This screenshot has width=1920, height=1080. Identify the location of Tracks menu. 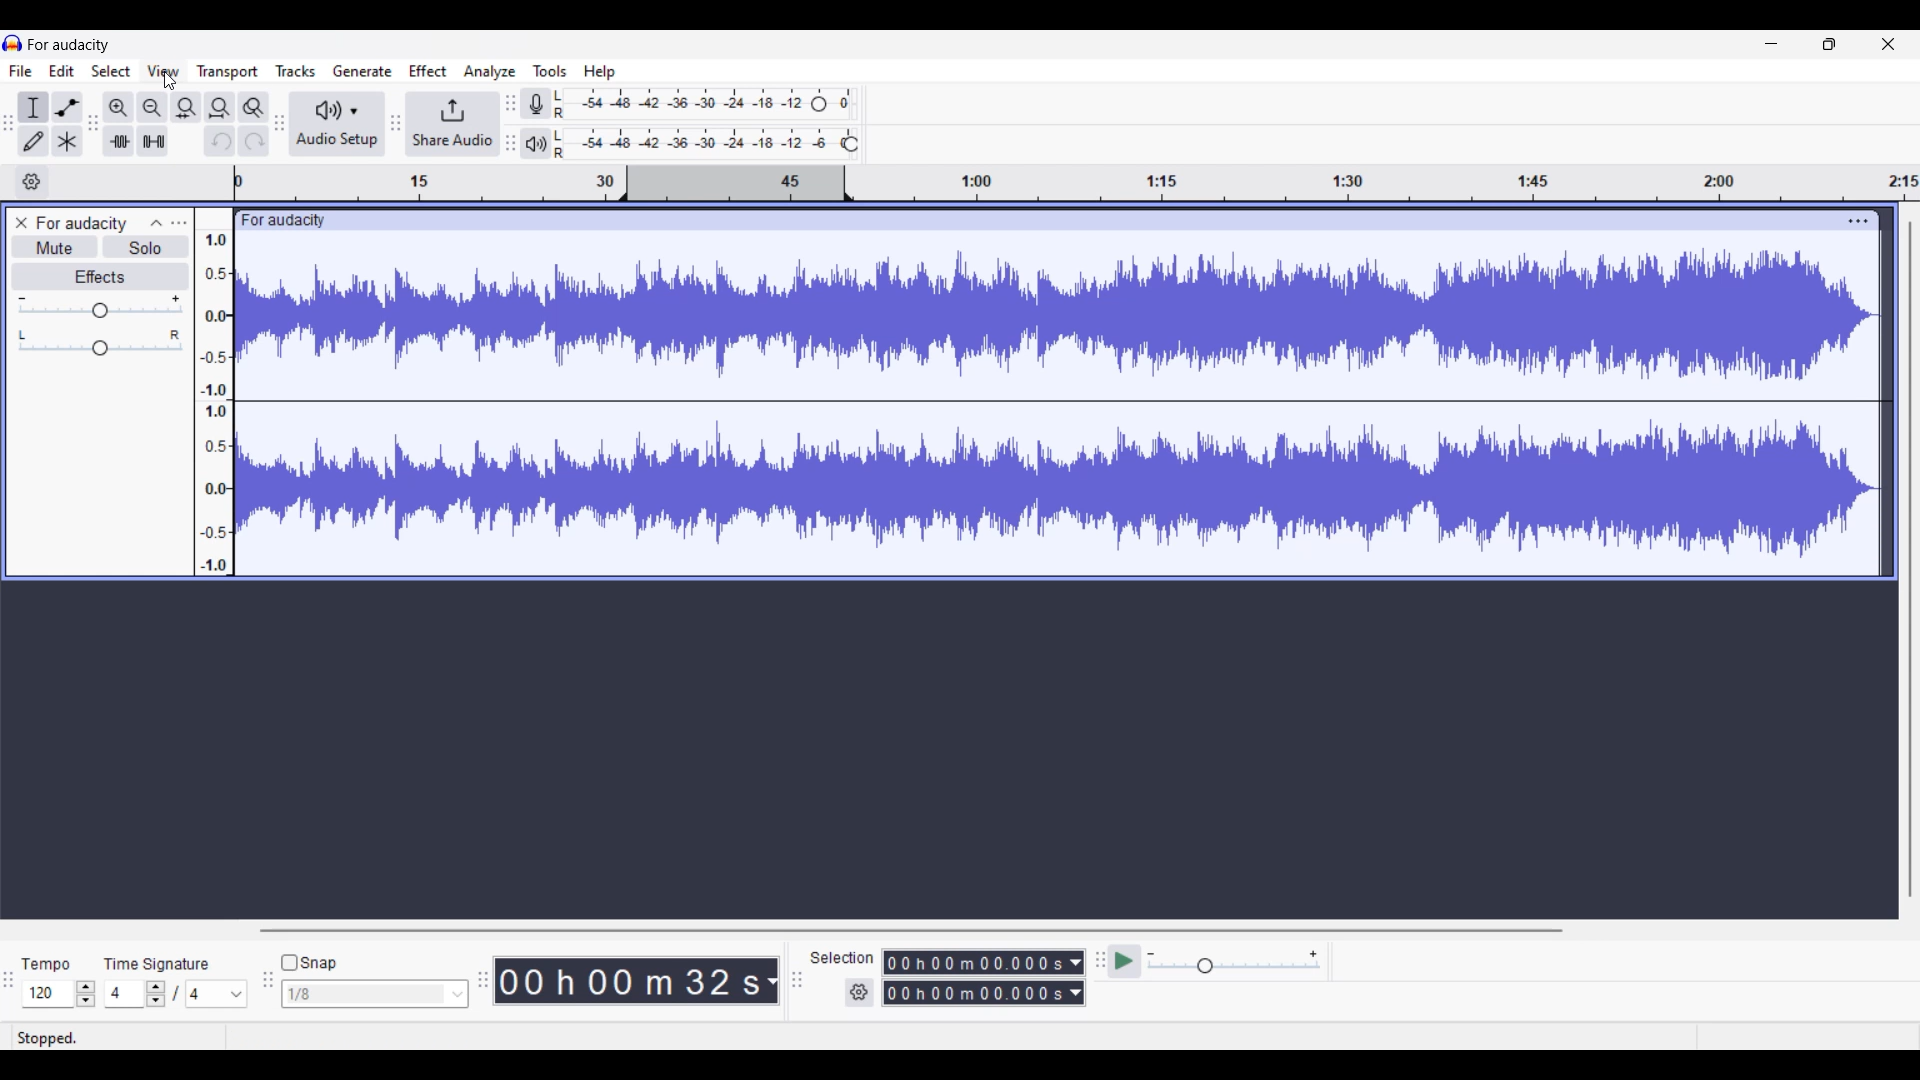
(295, 71).